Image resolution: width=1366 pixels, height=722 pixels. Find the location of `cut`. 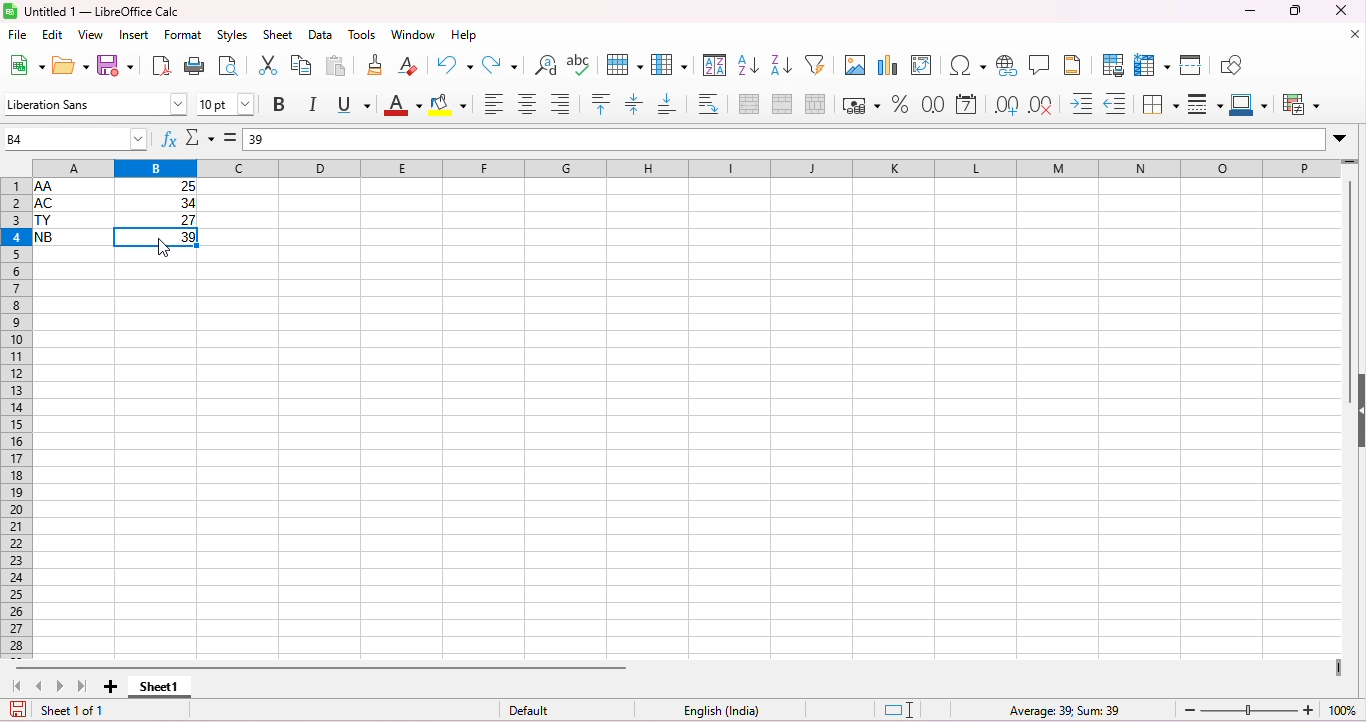

cut is located at coordinates (270, 64).